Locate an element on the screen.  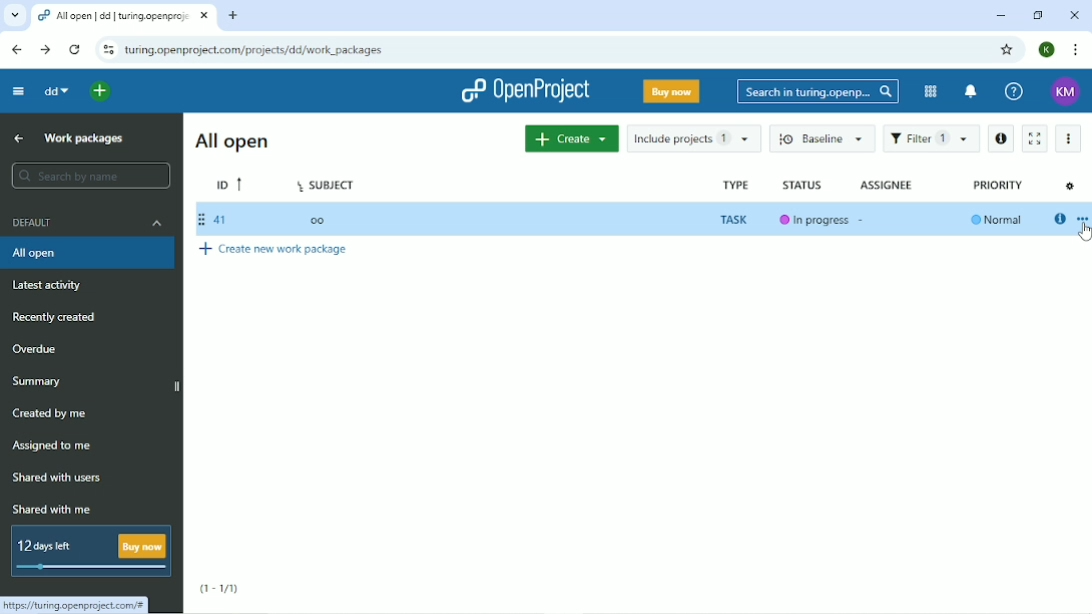
Site is located at coordinates (256, 50).